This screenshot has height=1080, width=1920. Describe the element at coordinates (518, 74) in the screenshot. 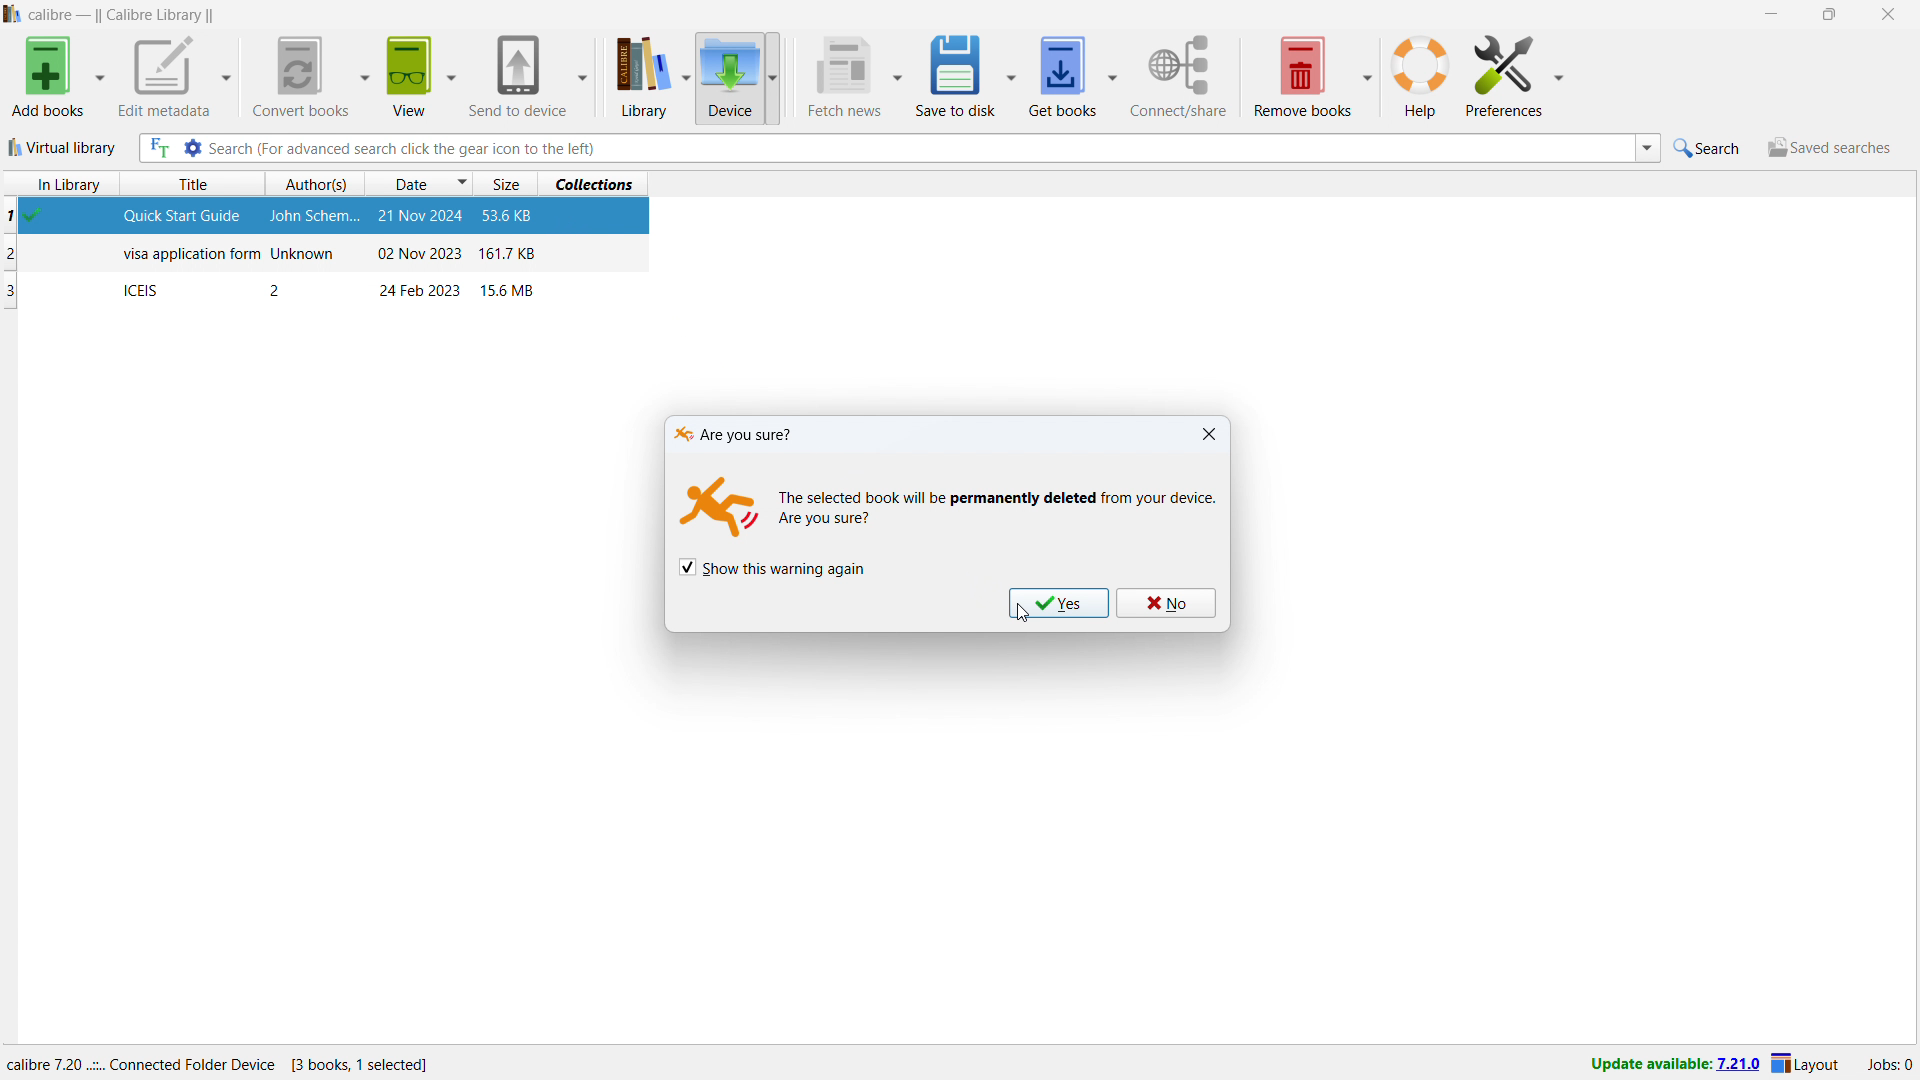

I see `send to device` at that location.